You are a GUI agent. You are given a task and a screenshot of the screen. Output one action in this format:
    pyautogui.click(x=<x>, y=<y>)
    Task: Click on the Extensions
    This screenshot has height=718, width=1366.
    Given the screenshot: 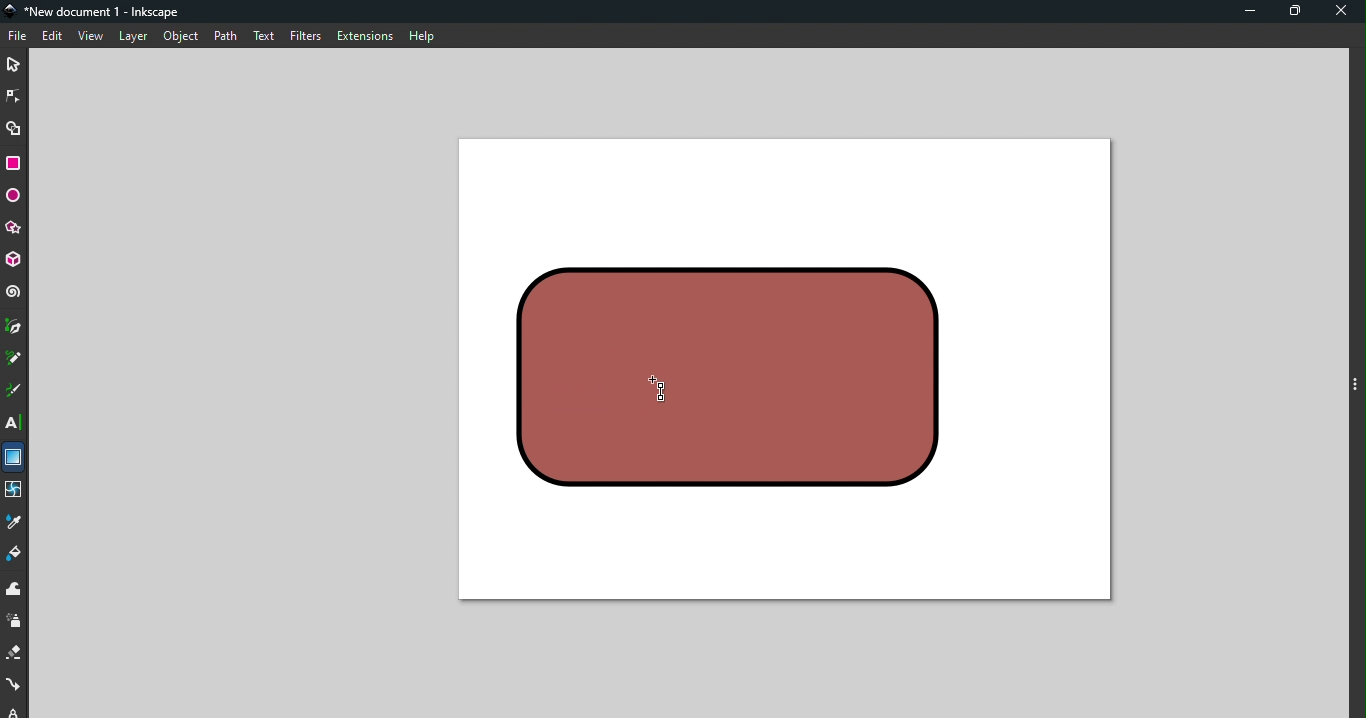 What is the action you would take?
    pyautogui.click(x=363, y=36)
    